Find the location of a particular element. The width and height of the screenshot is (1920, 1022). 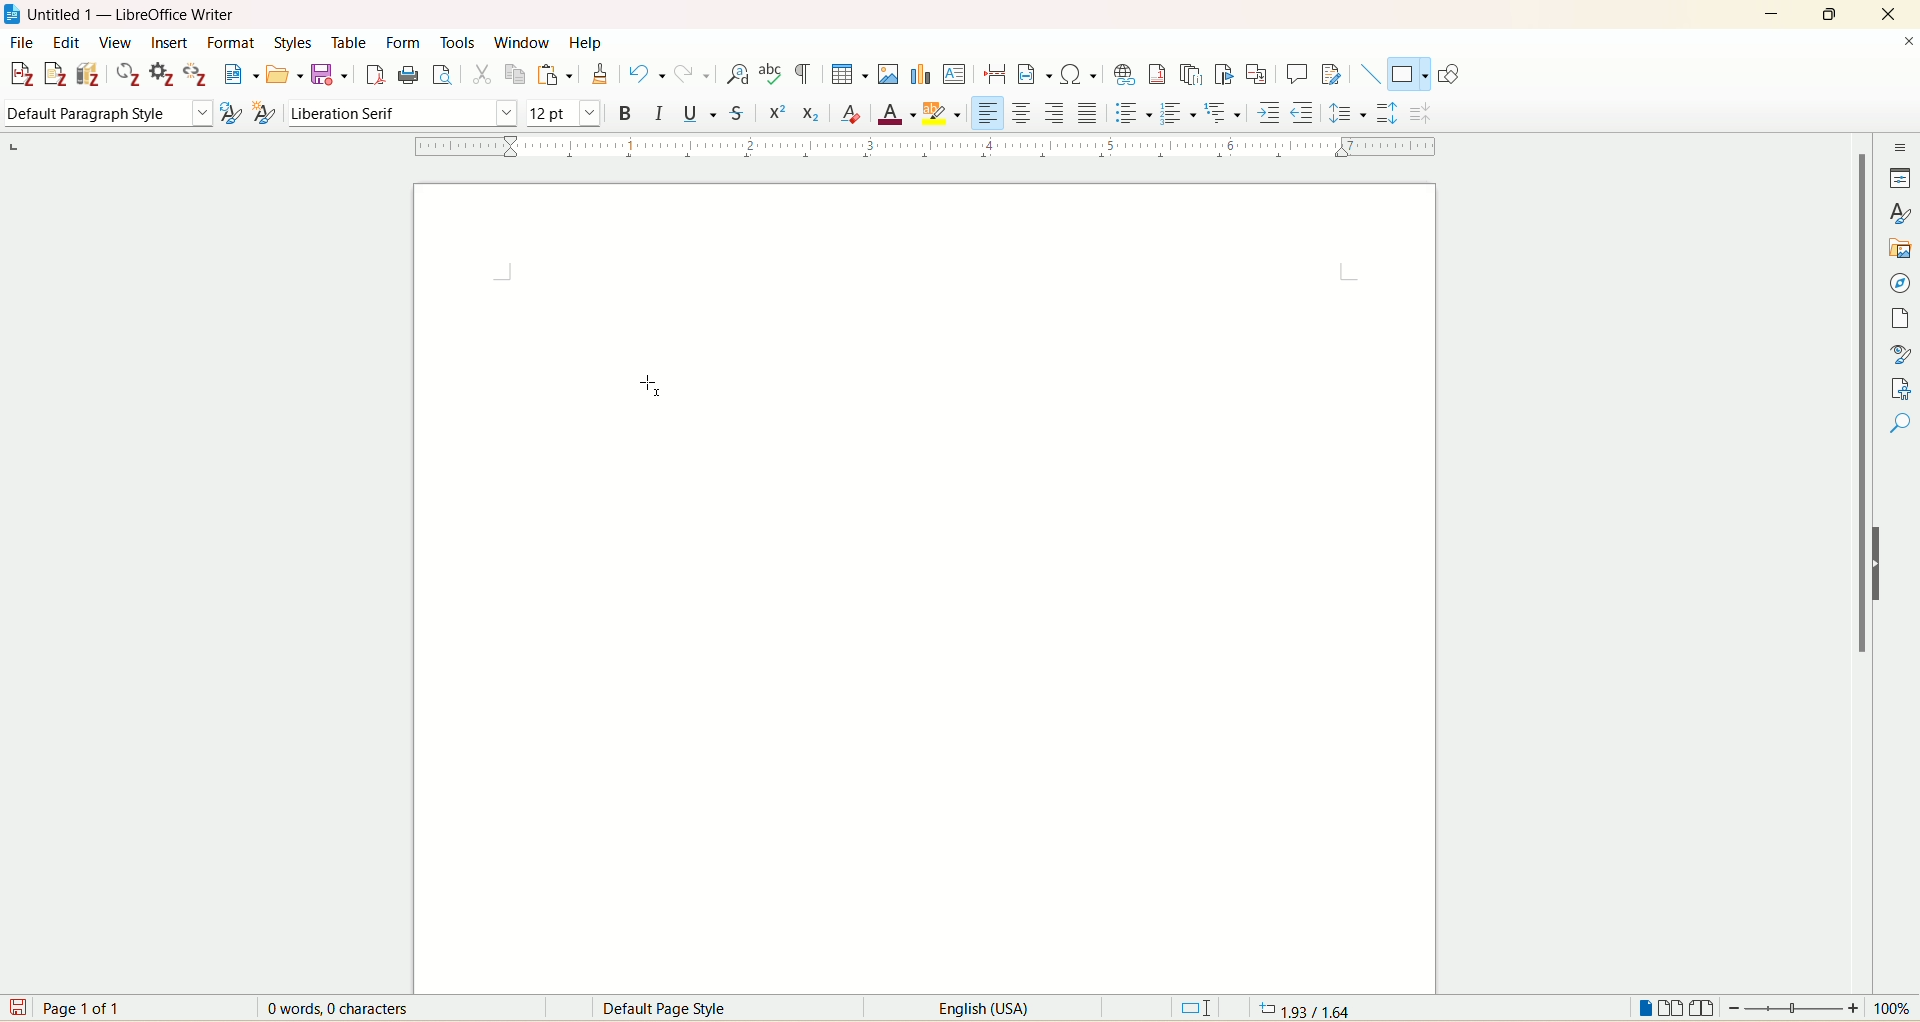

align center is located at coordinates (1021, 114).